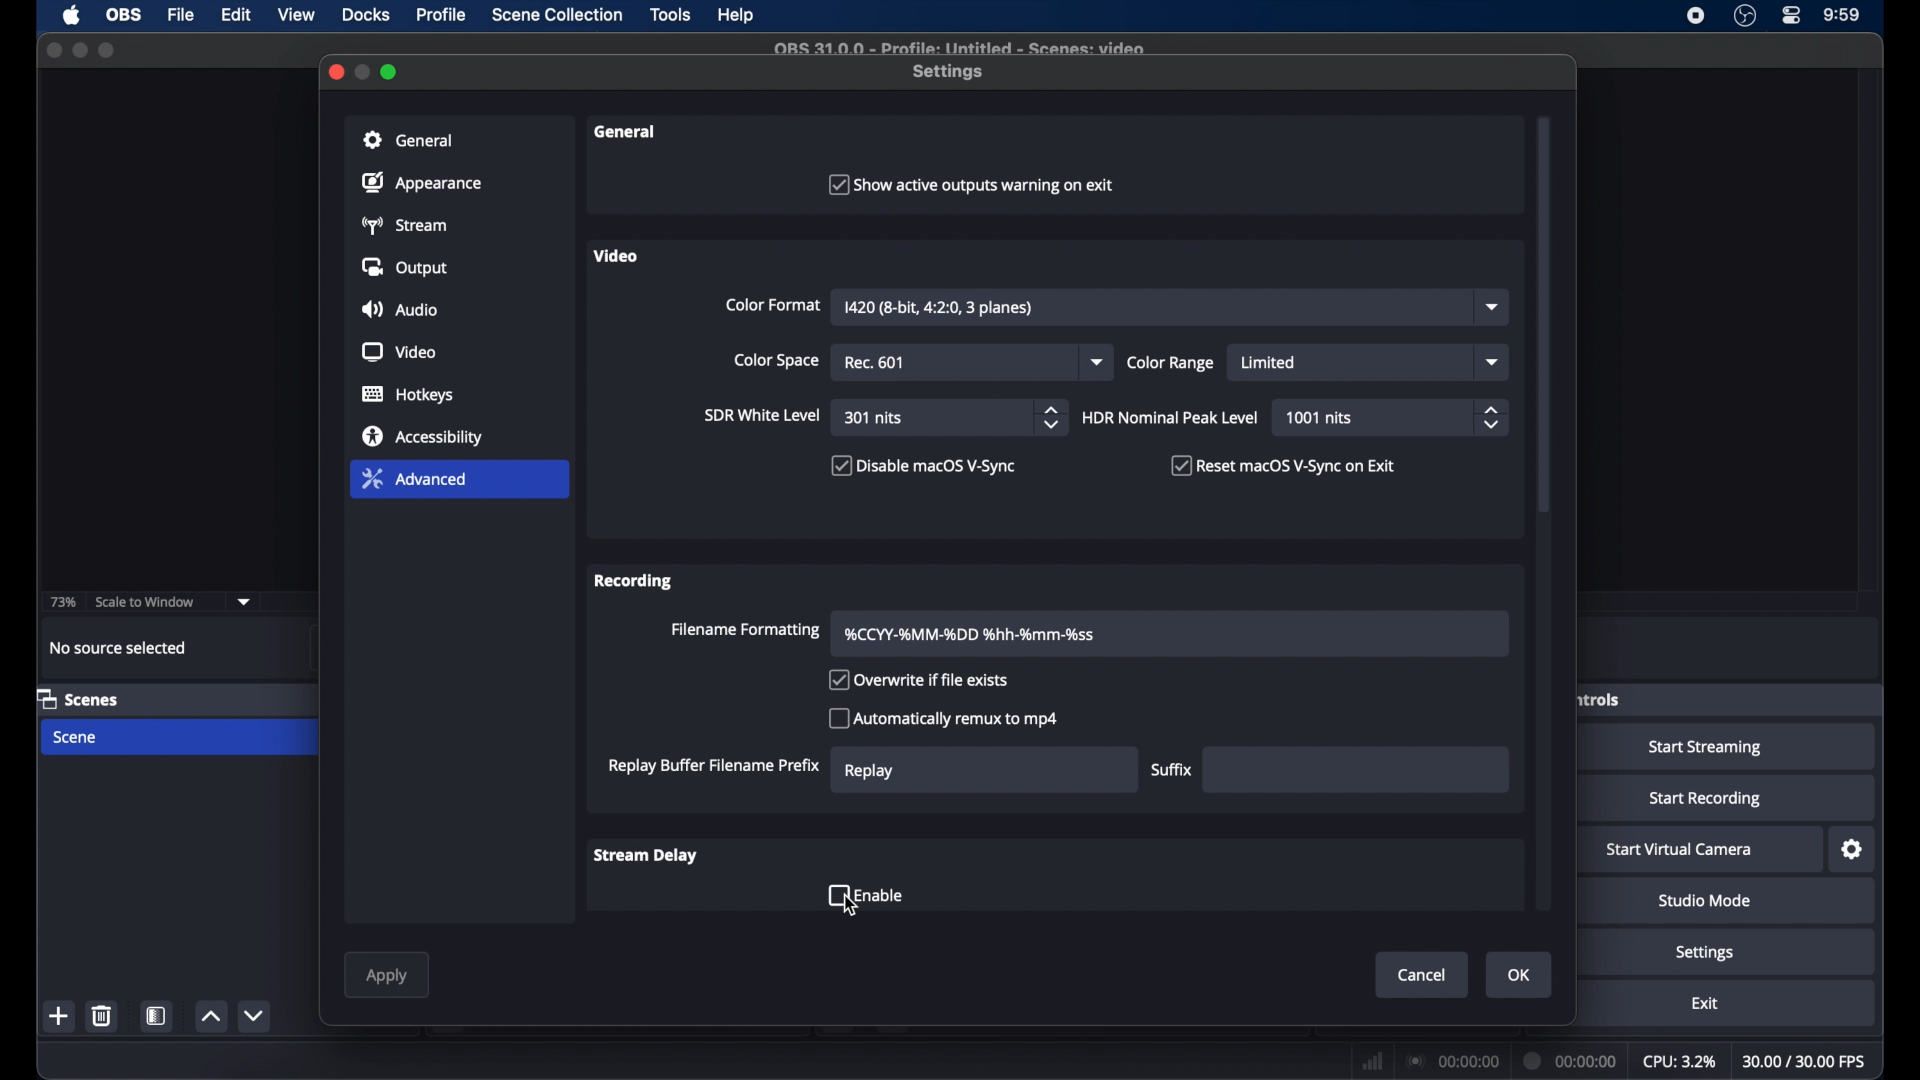  I want to click on minimize, so click(364, 72).